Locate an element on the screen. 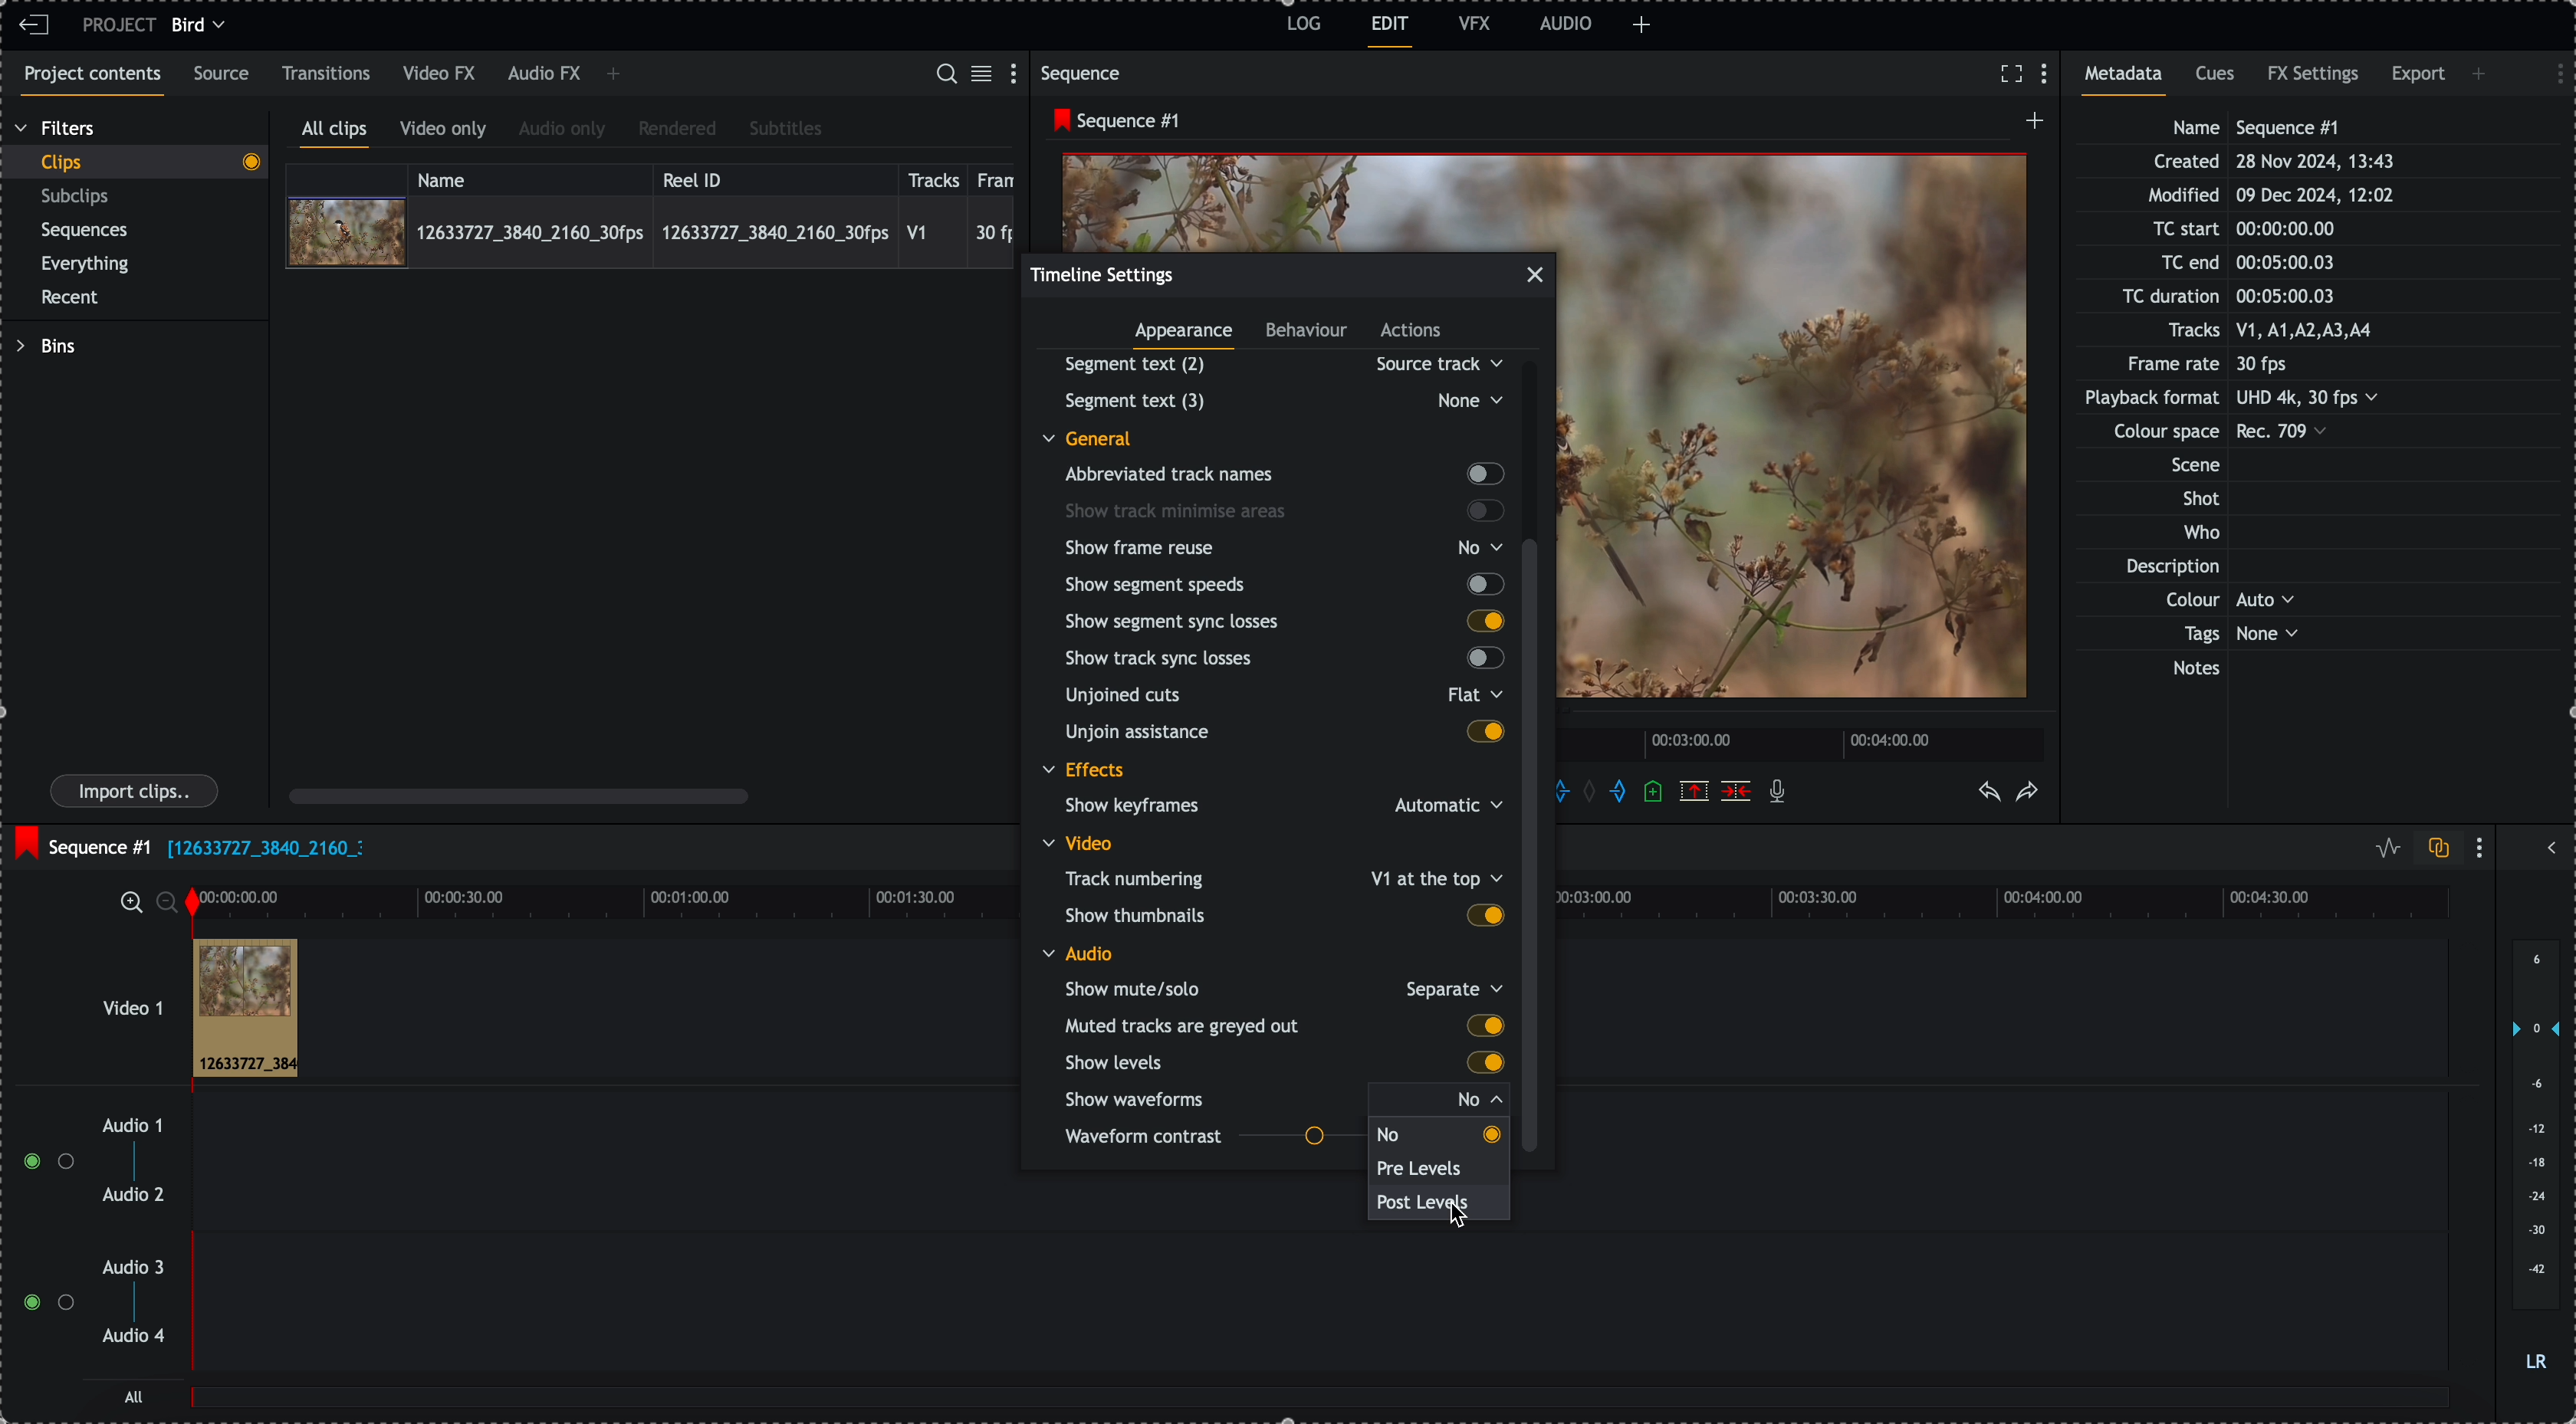  search for assets or bins is located at coordinates (945, 75).